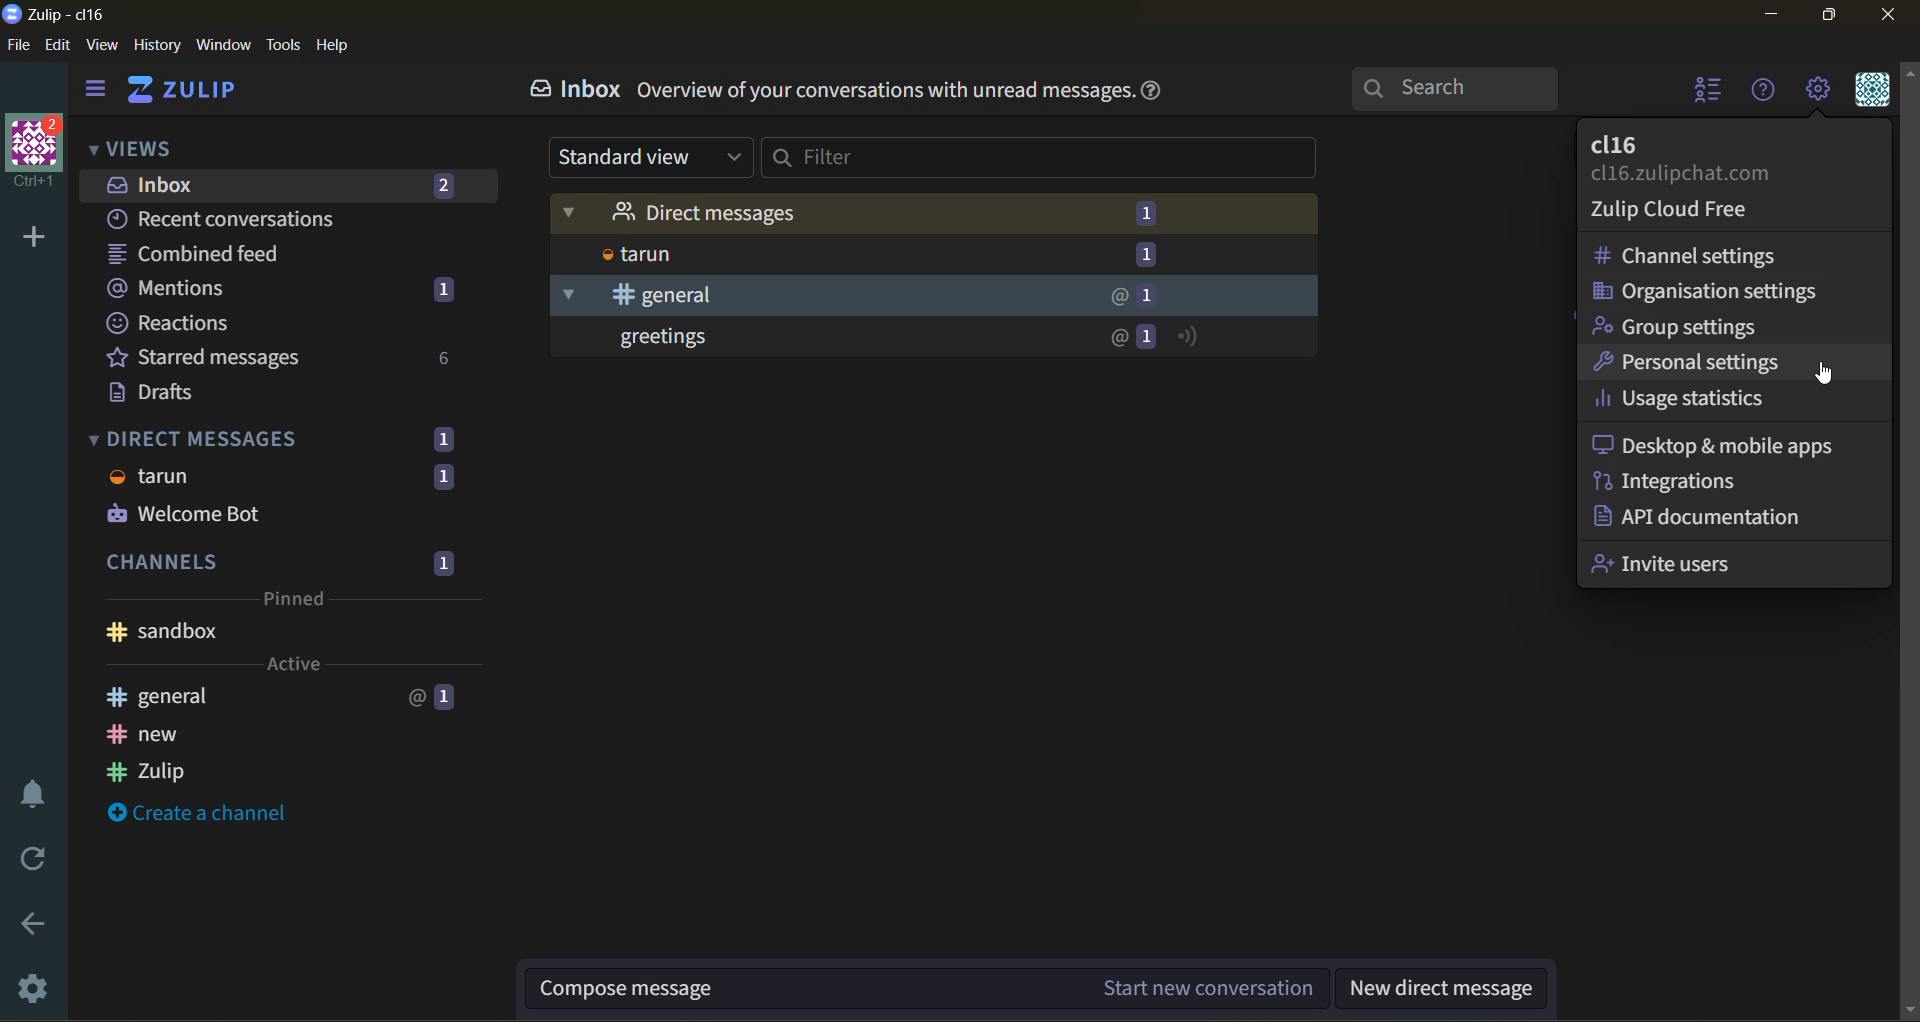  I want to click on hide side bar, so click(97, 91).